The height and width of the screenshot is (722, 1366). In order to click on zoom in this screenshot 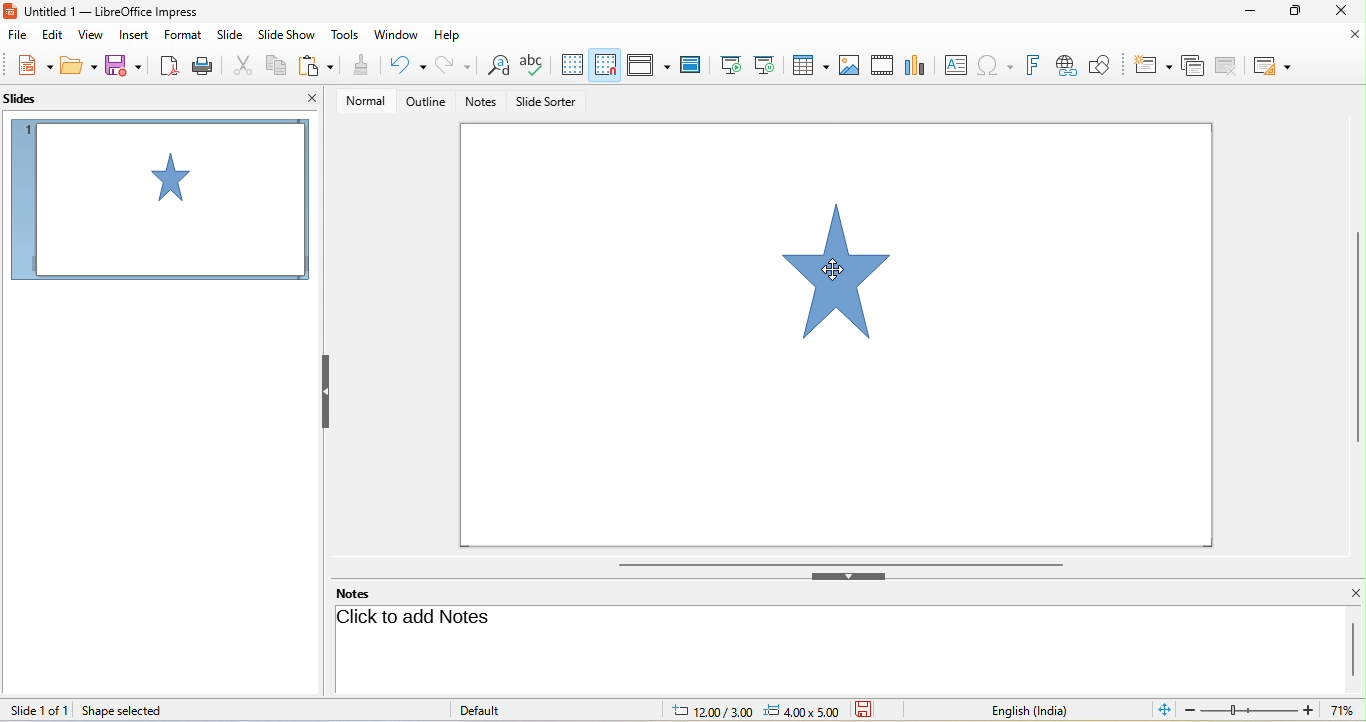, I will do `click(1251, 711)`.